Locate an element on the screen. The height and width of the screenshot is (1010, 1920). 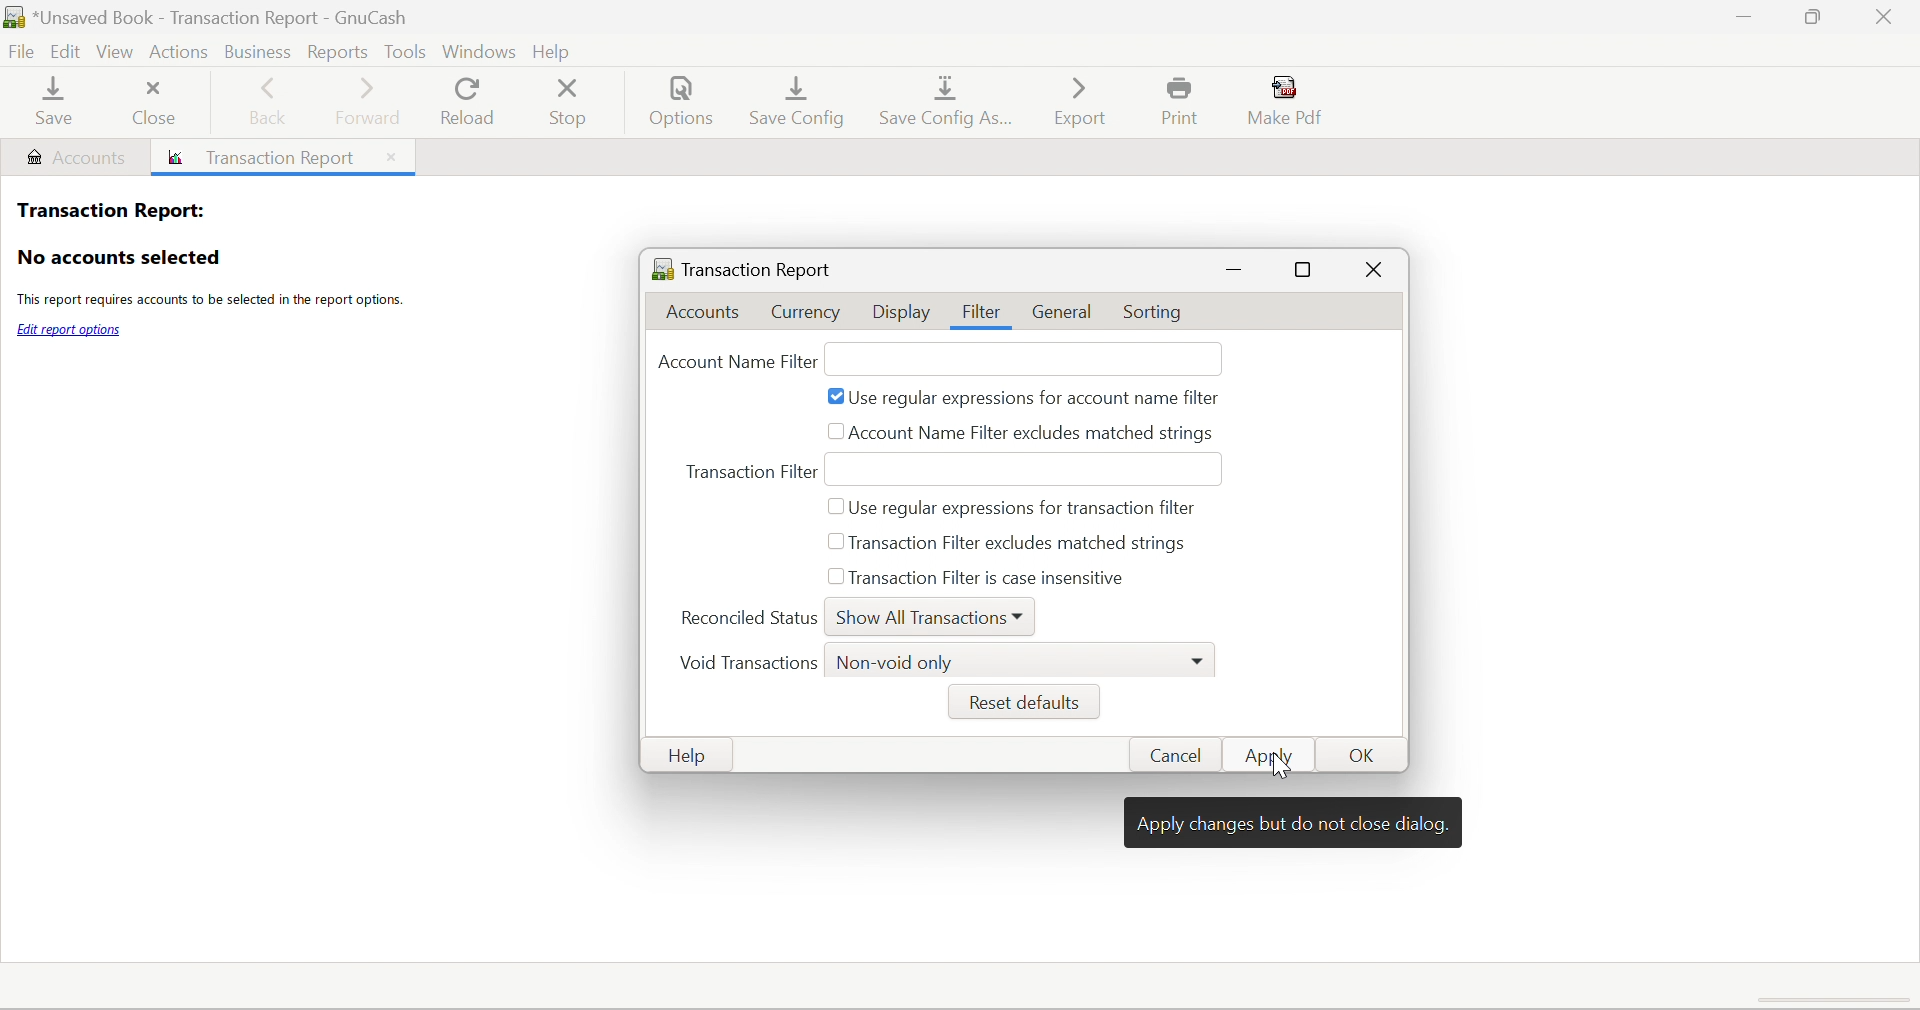
Restore Down is located at coordinates (1810, 18).